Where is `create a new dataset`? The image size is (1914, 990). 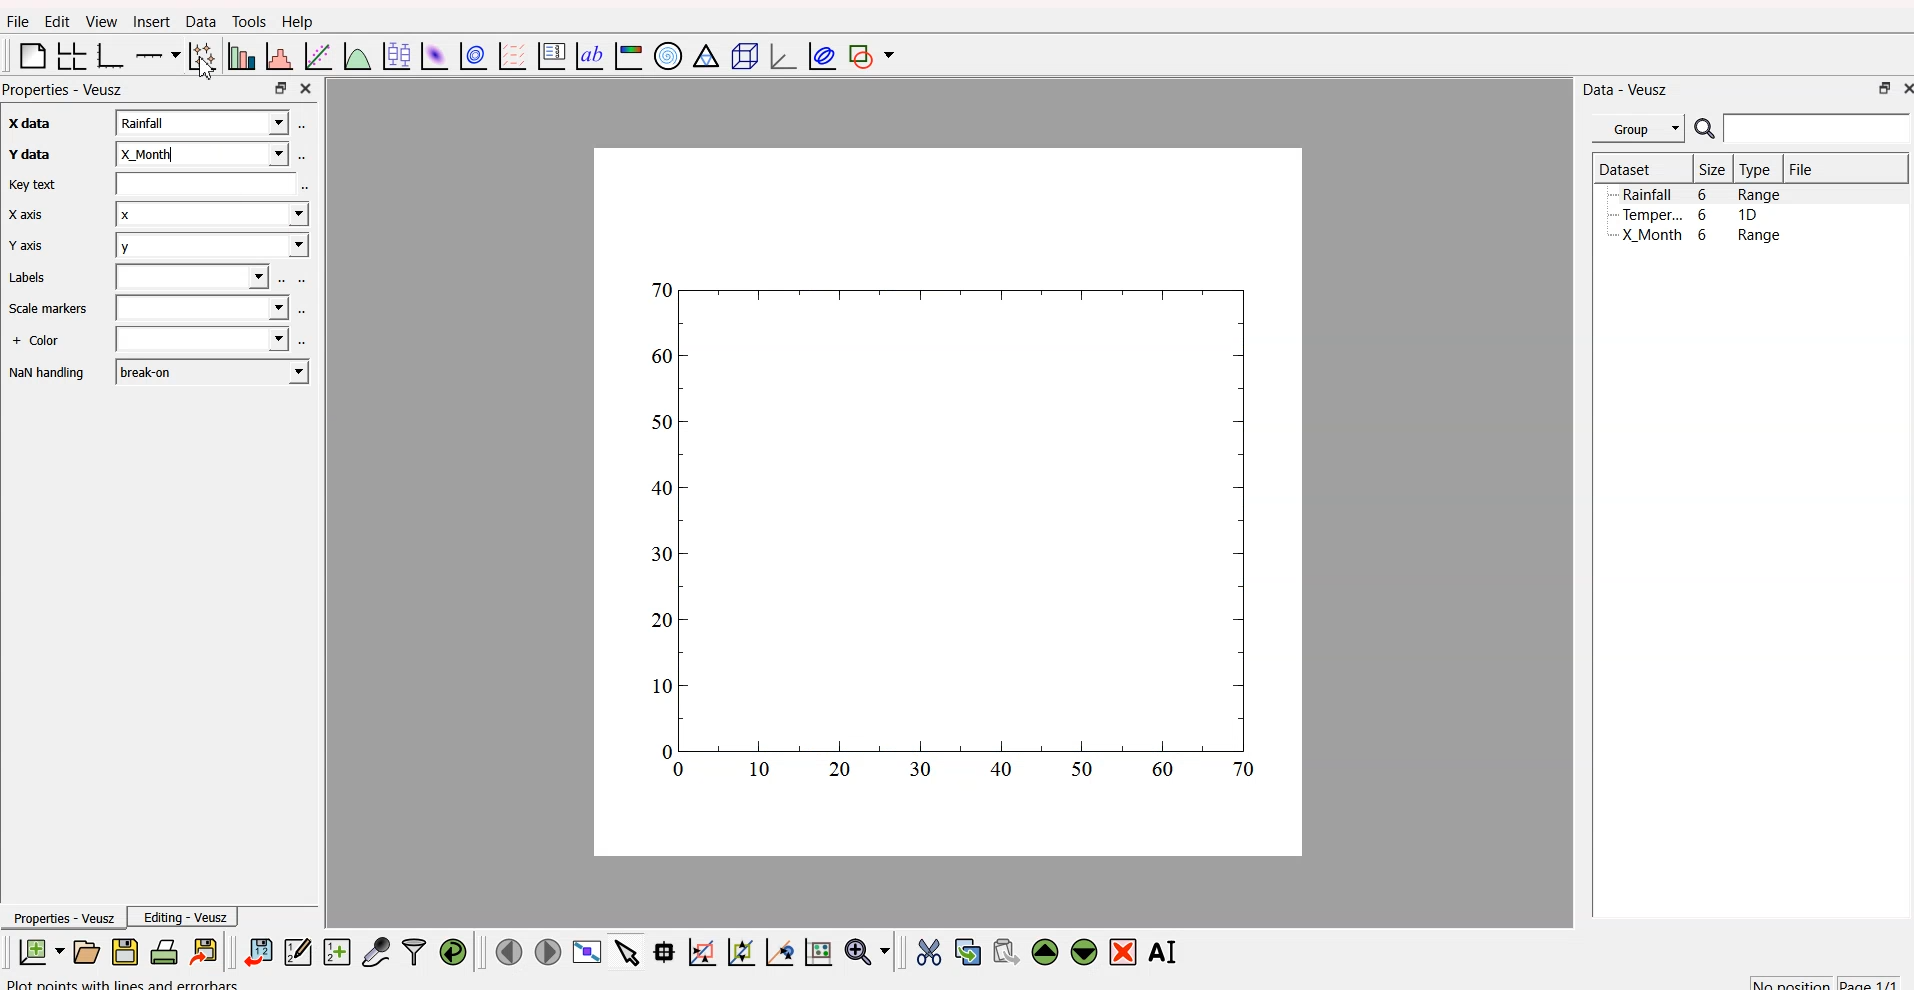
create a new dataset is located at coordinates (336, 951).